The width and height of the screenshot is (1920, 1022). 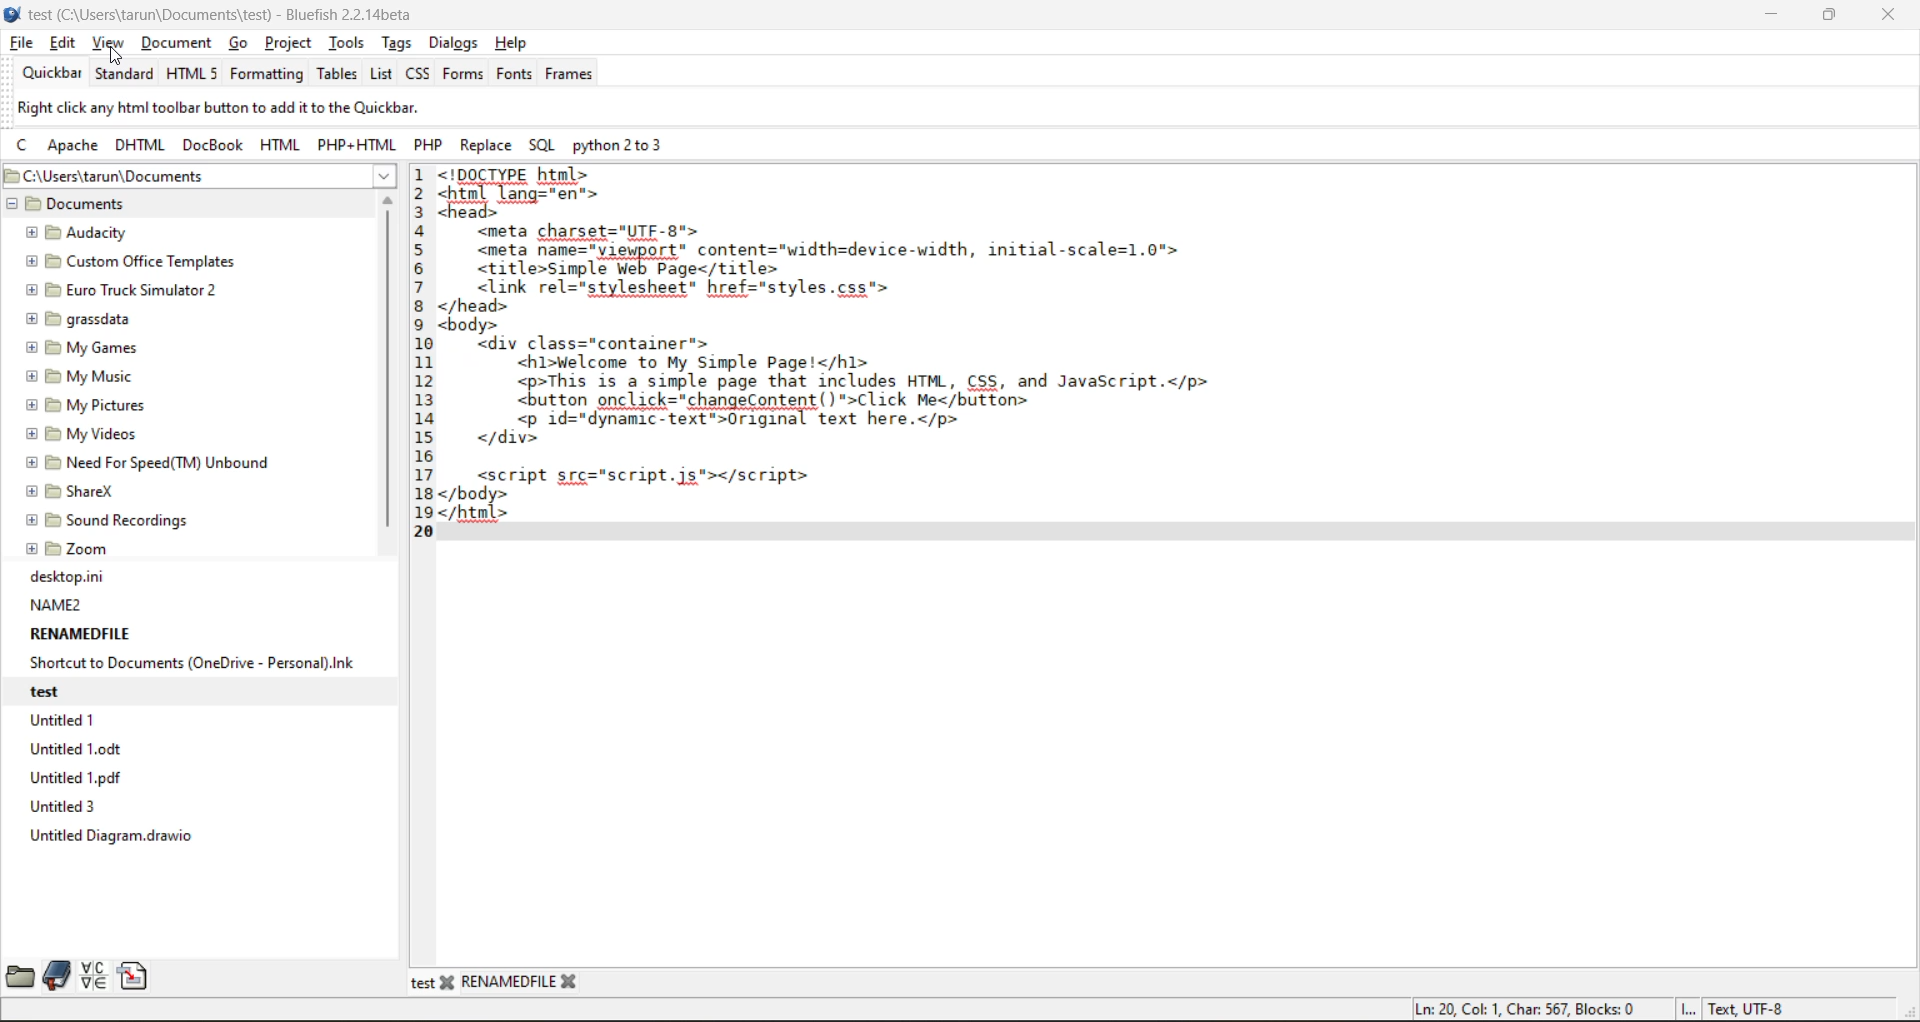 What do you see at coordinates (423, 76) in the screenshot?
I see `css` at bounding box center [423, 76].